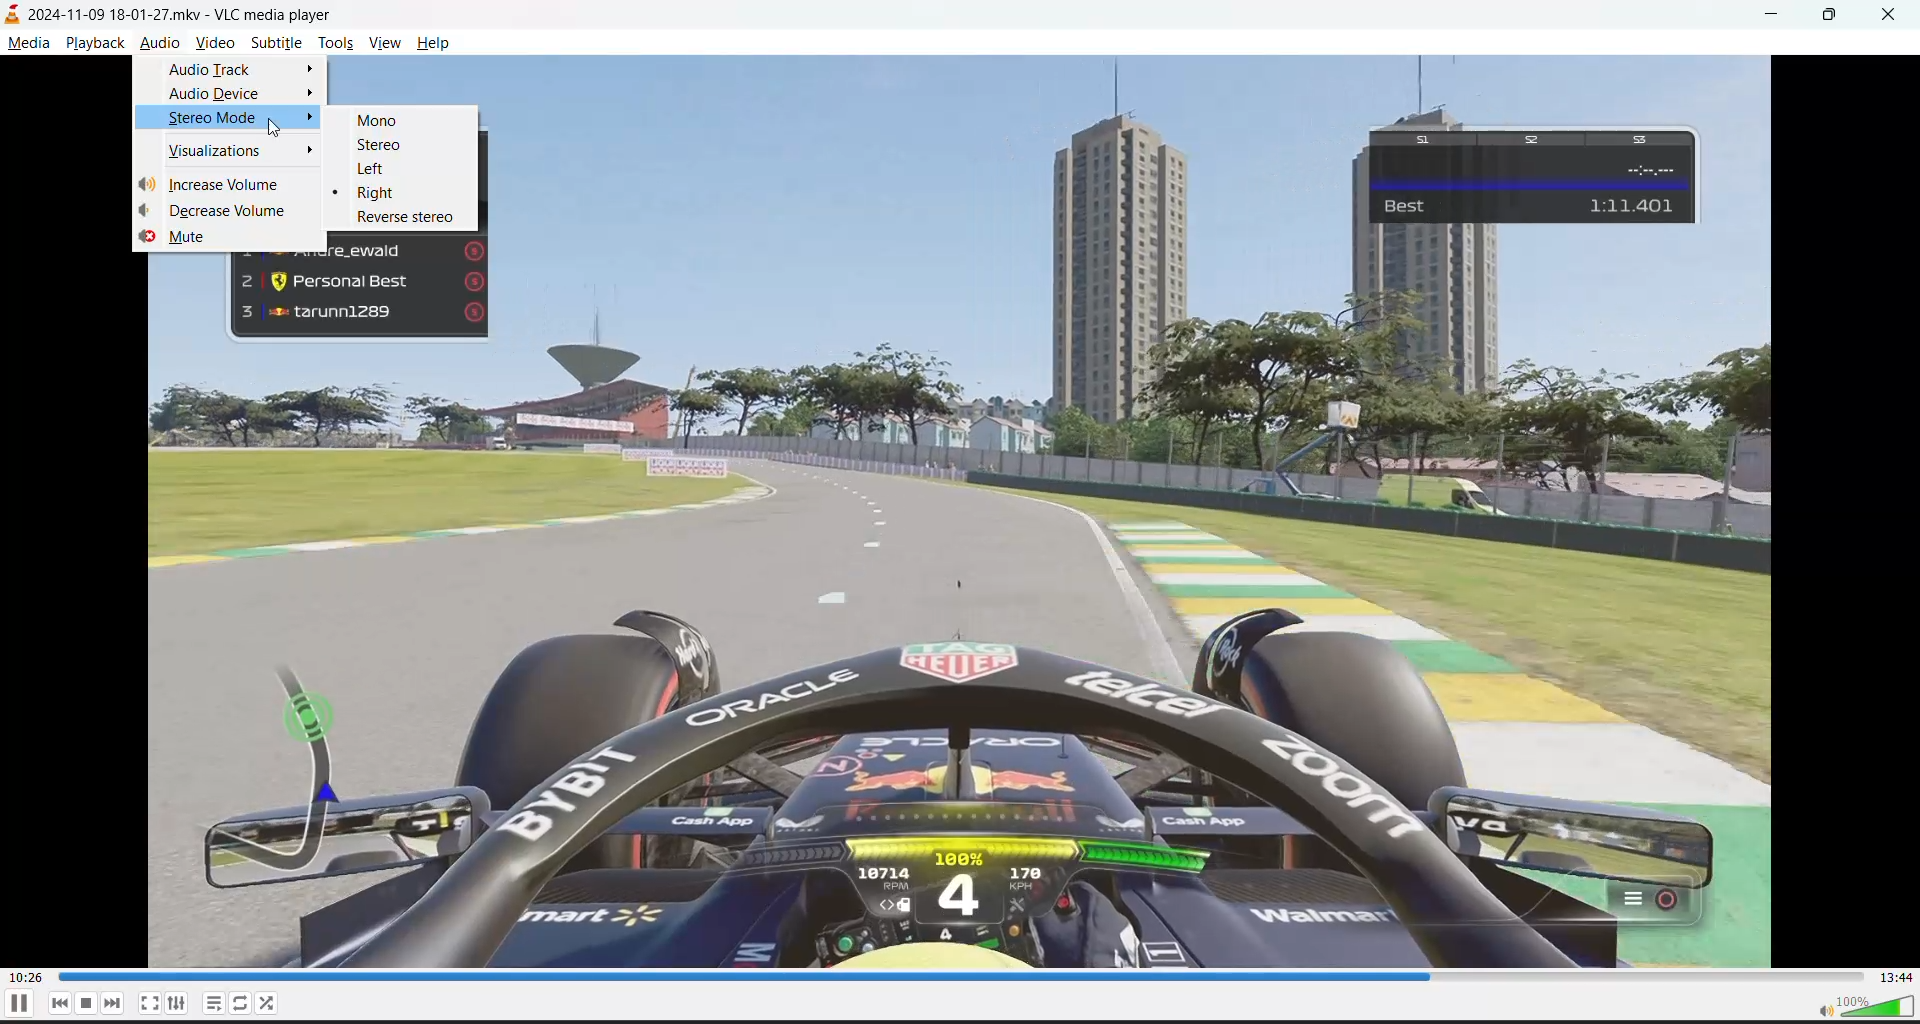 This screenshot has height=1024, width=1920. What do you see at coordinates (929, 227) in the screenshot?
I see `preview` at bounding box center [929, 227].